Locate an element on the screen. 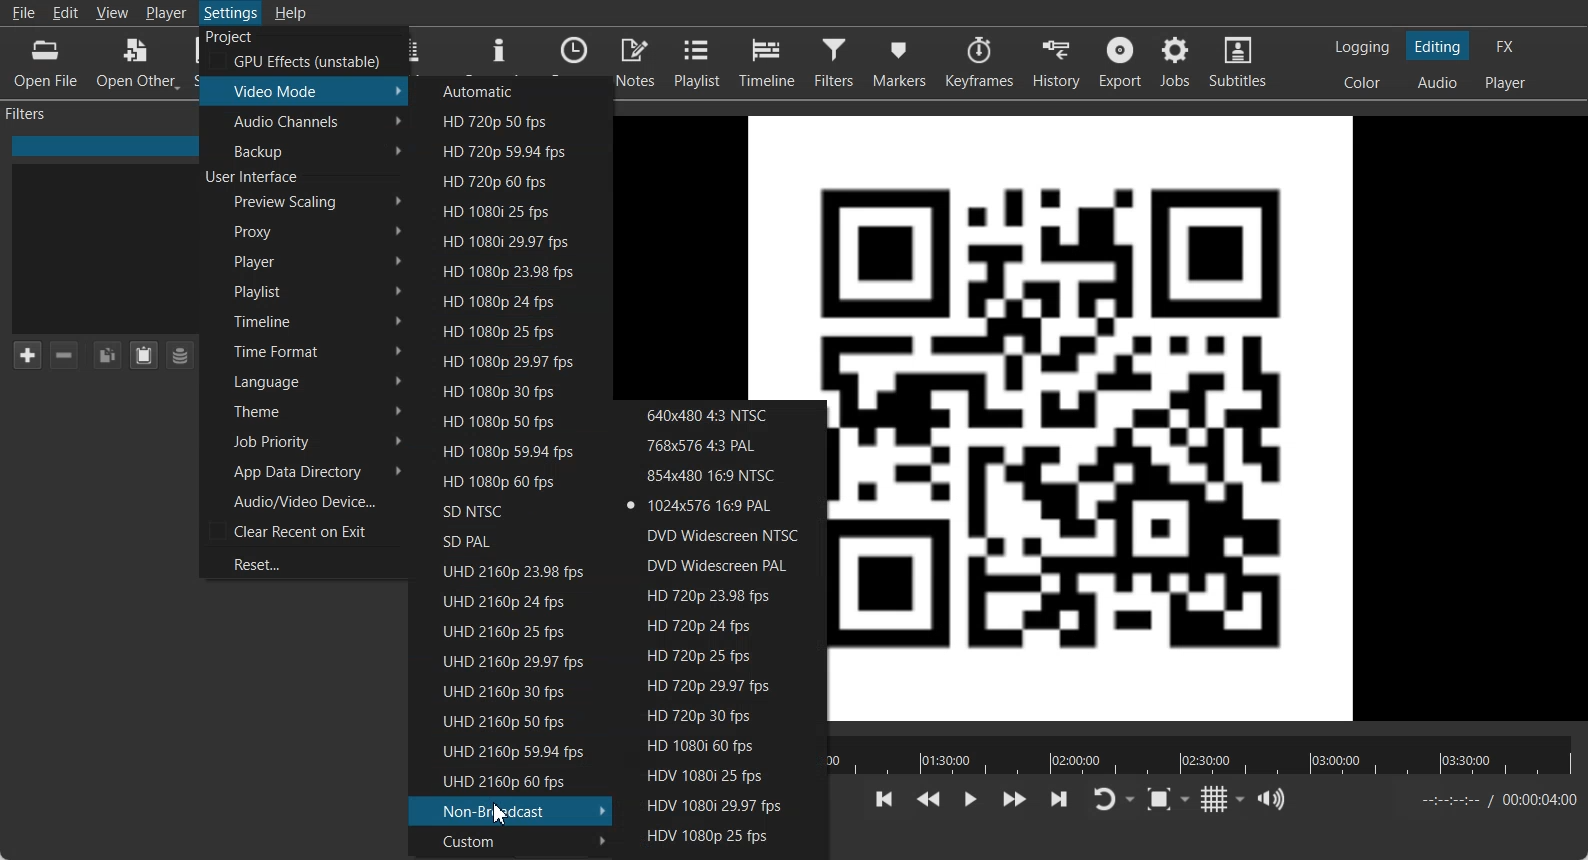 This screenshot has width=1588, height=860. Play quickly forward is located at coordinates (1015, 800).